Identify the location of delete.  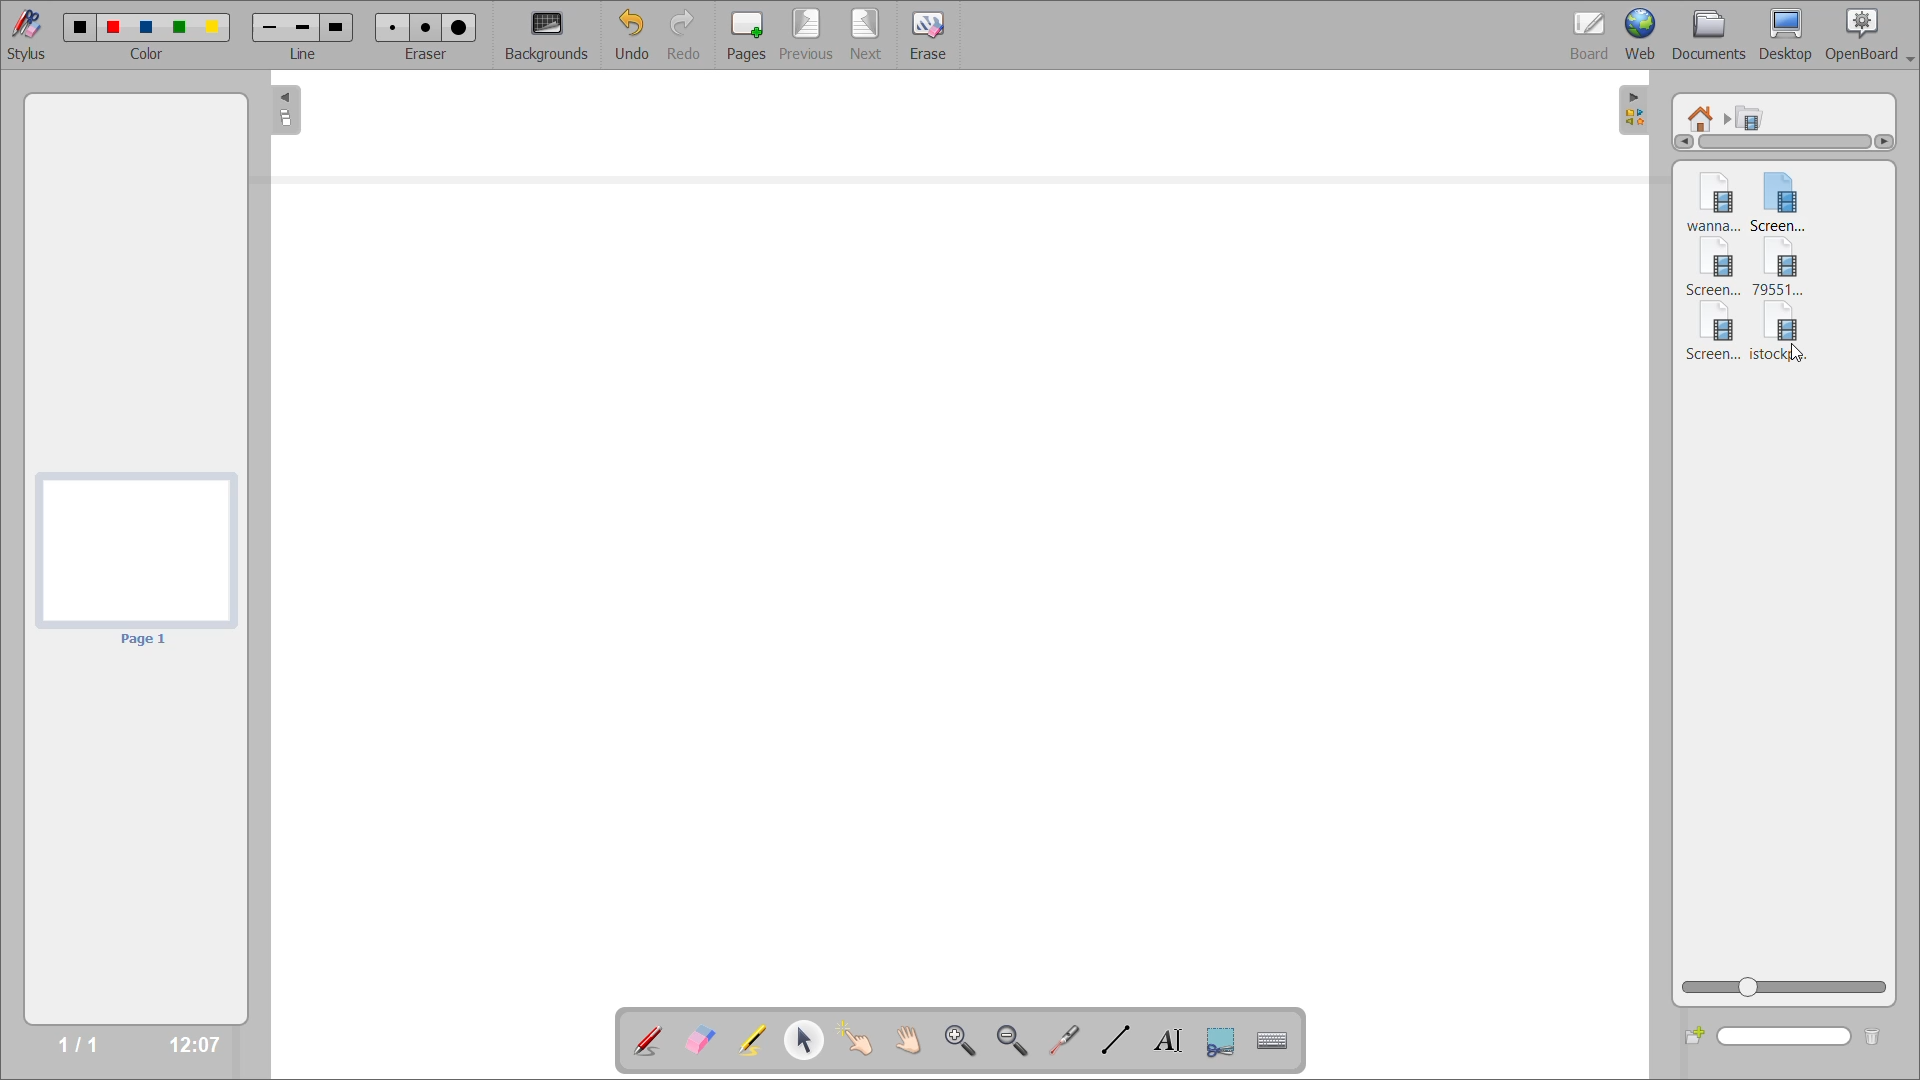
(1872, 1038).